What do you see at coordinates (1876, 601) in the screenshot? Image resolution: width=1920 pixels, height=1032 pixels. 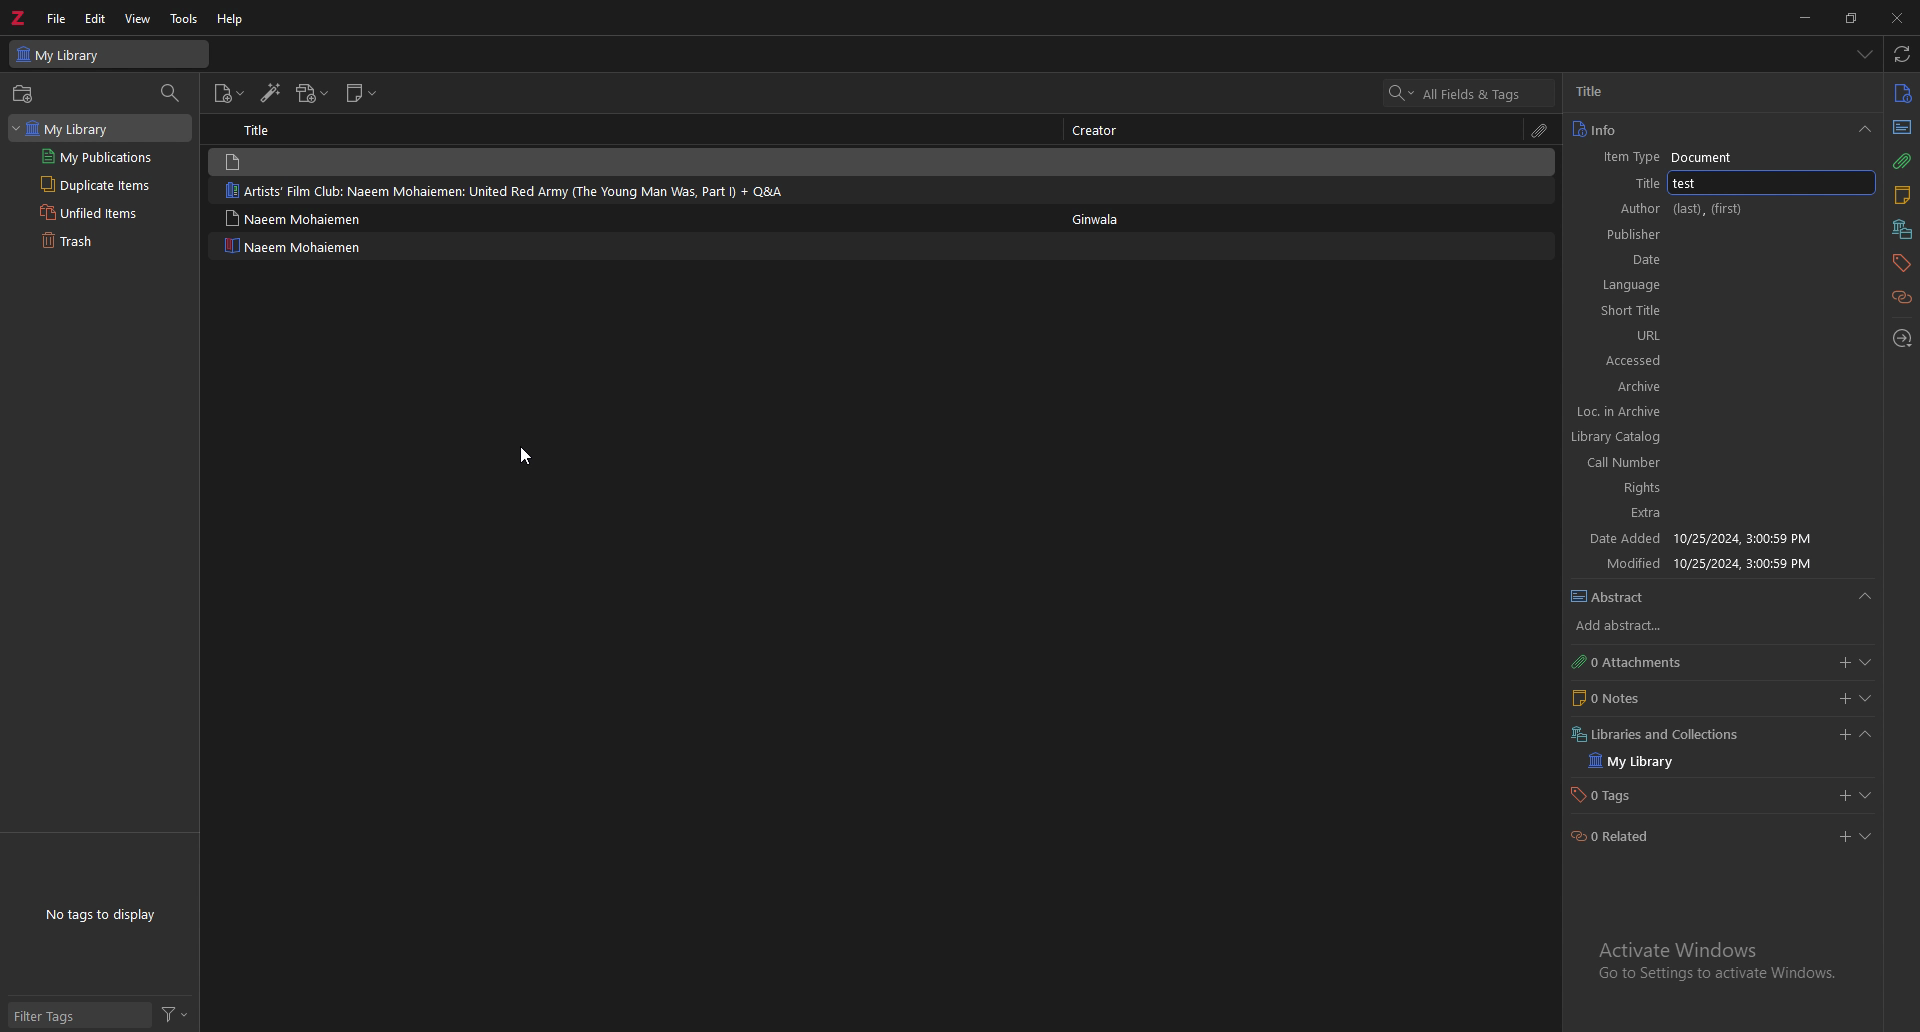 I see `Menu` at bounding box center [1876, 601].